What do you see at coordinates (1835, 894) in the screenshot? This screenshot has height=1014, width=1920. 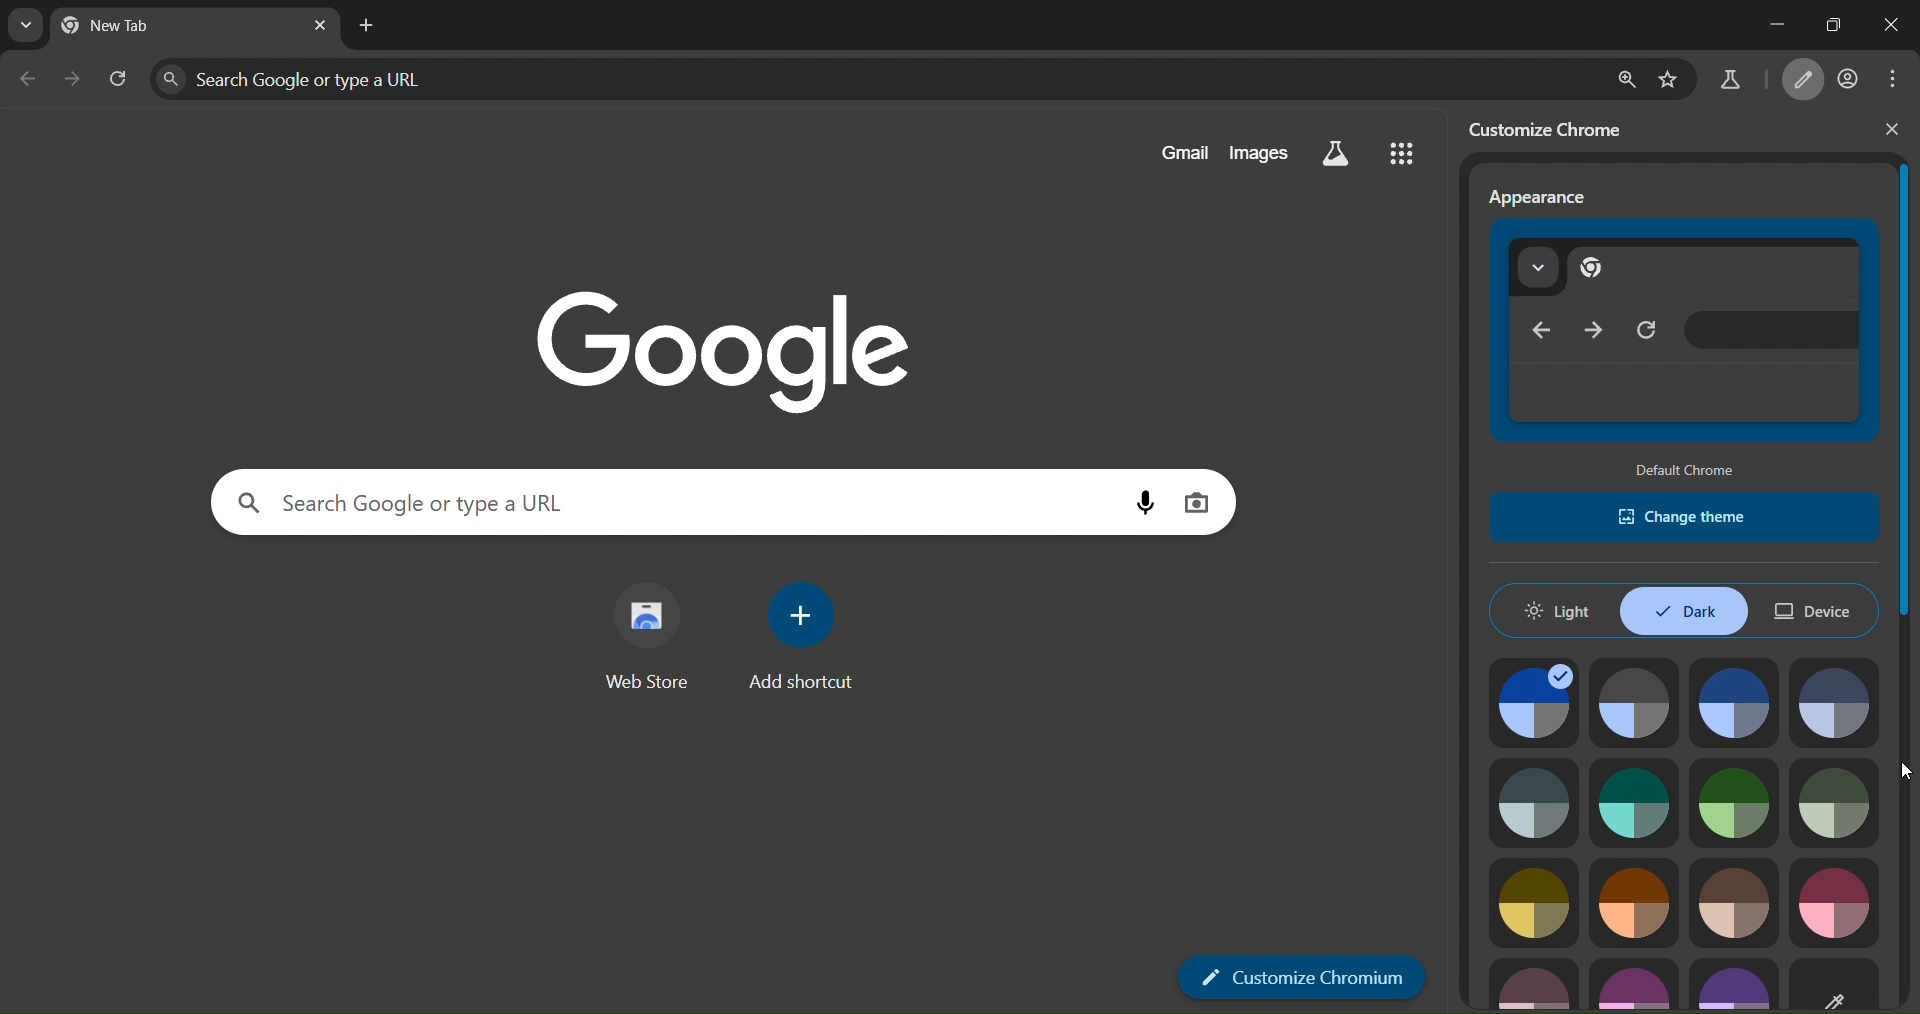 I see `theme` at bounding box center [1835, 894].